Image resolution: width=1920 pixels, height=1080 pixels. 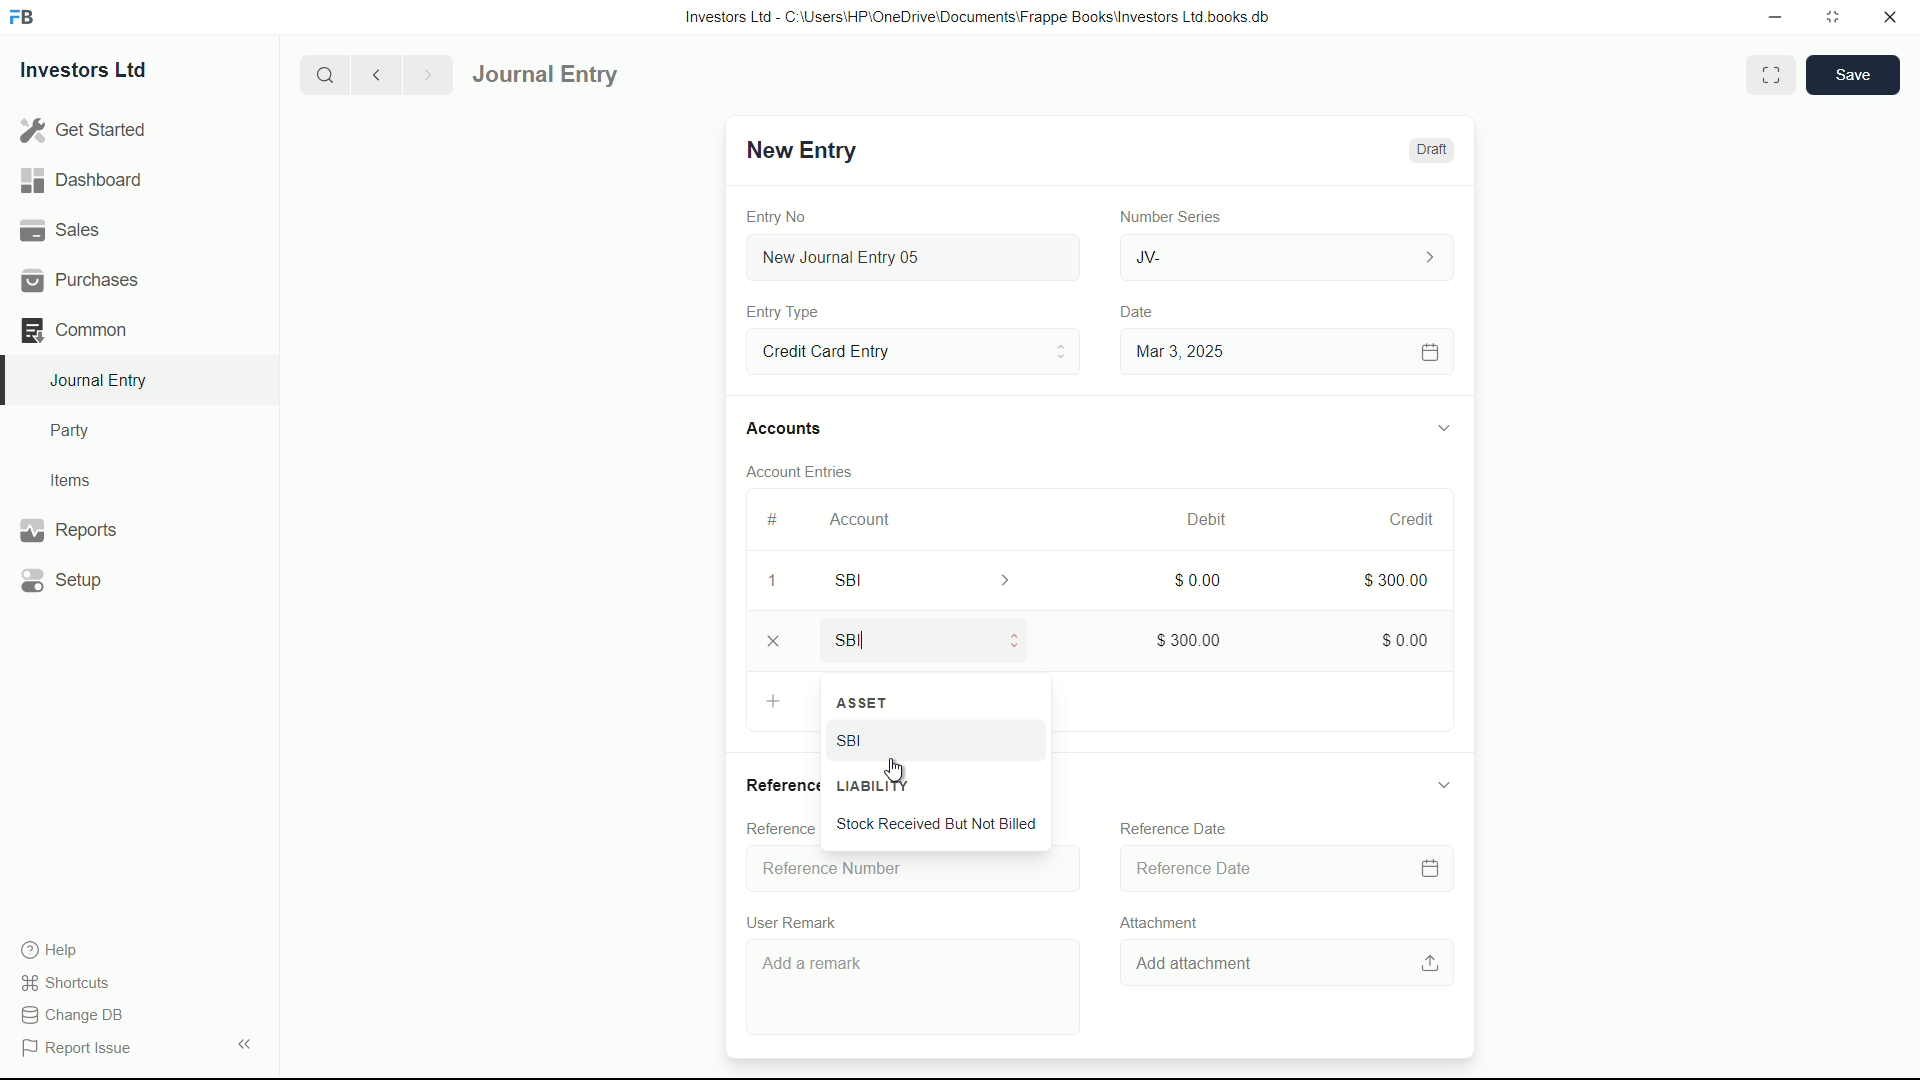 What do you see at coordinates (22, 18) in the screenshot?
I see `FrappeBooks logo` at bounding box center [22, 18].